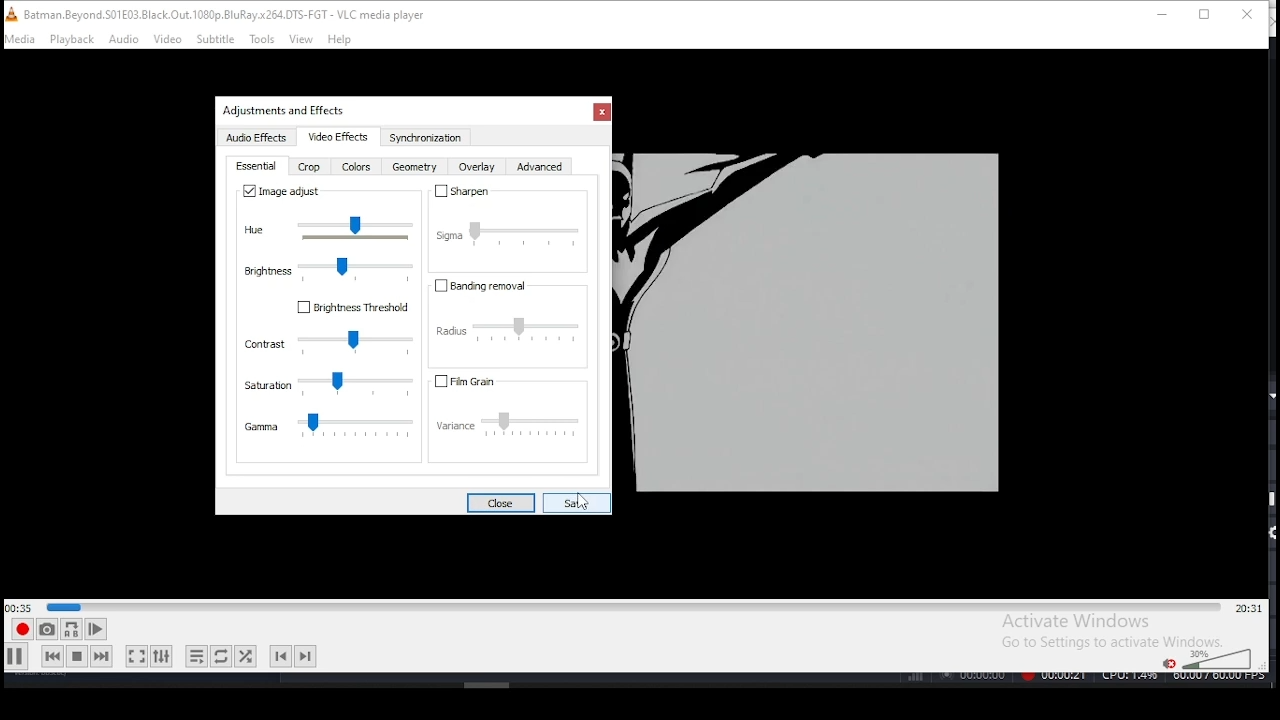 The width and height of the screenshot is (1280, 720). I want to click on tools, so click(262, 39).